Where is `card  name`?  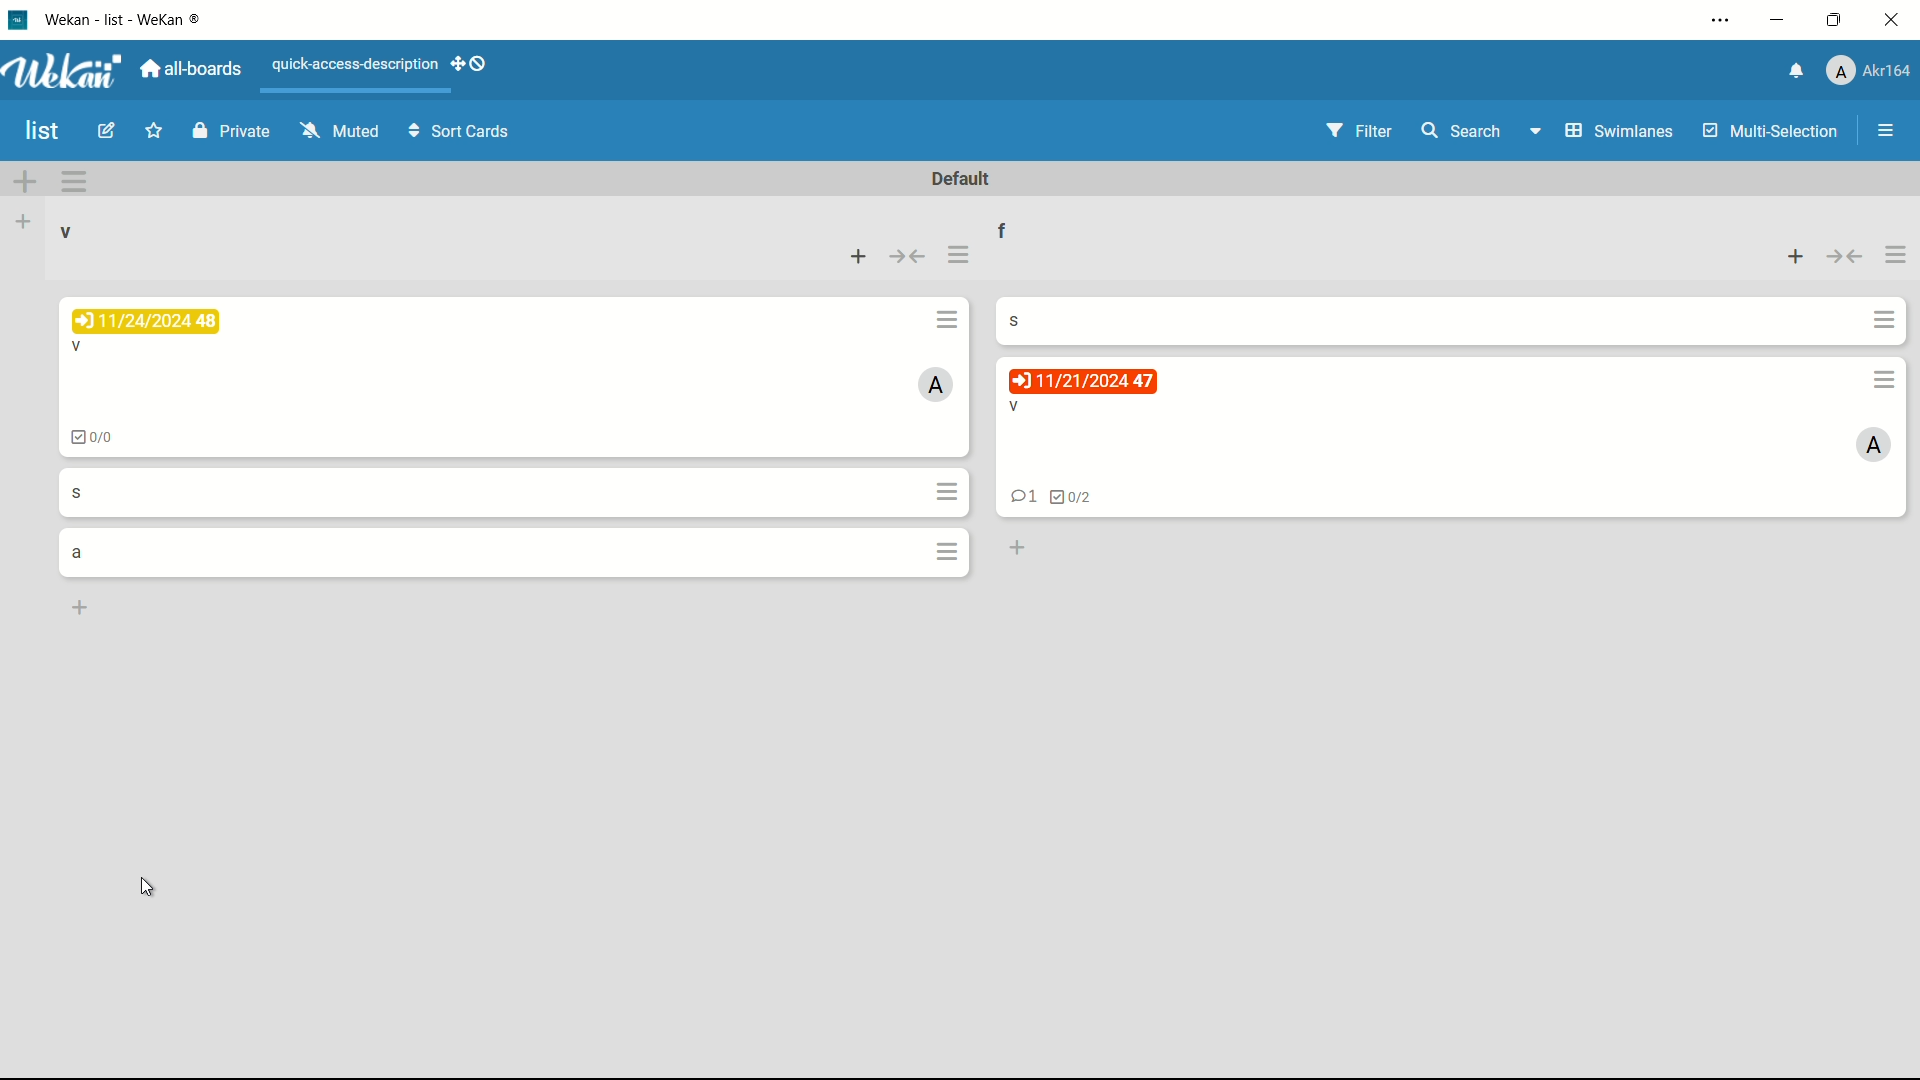
card  name is located at coordinates (1013, 407).